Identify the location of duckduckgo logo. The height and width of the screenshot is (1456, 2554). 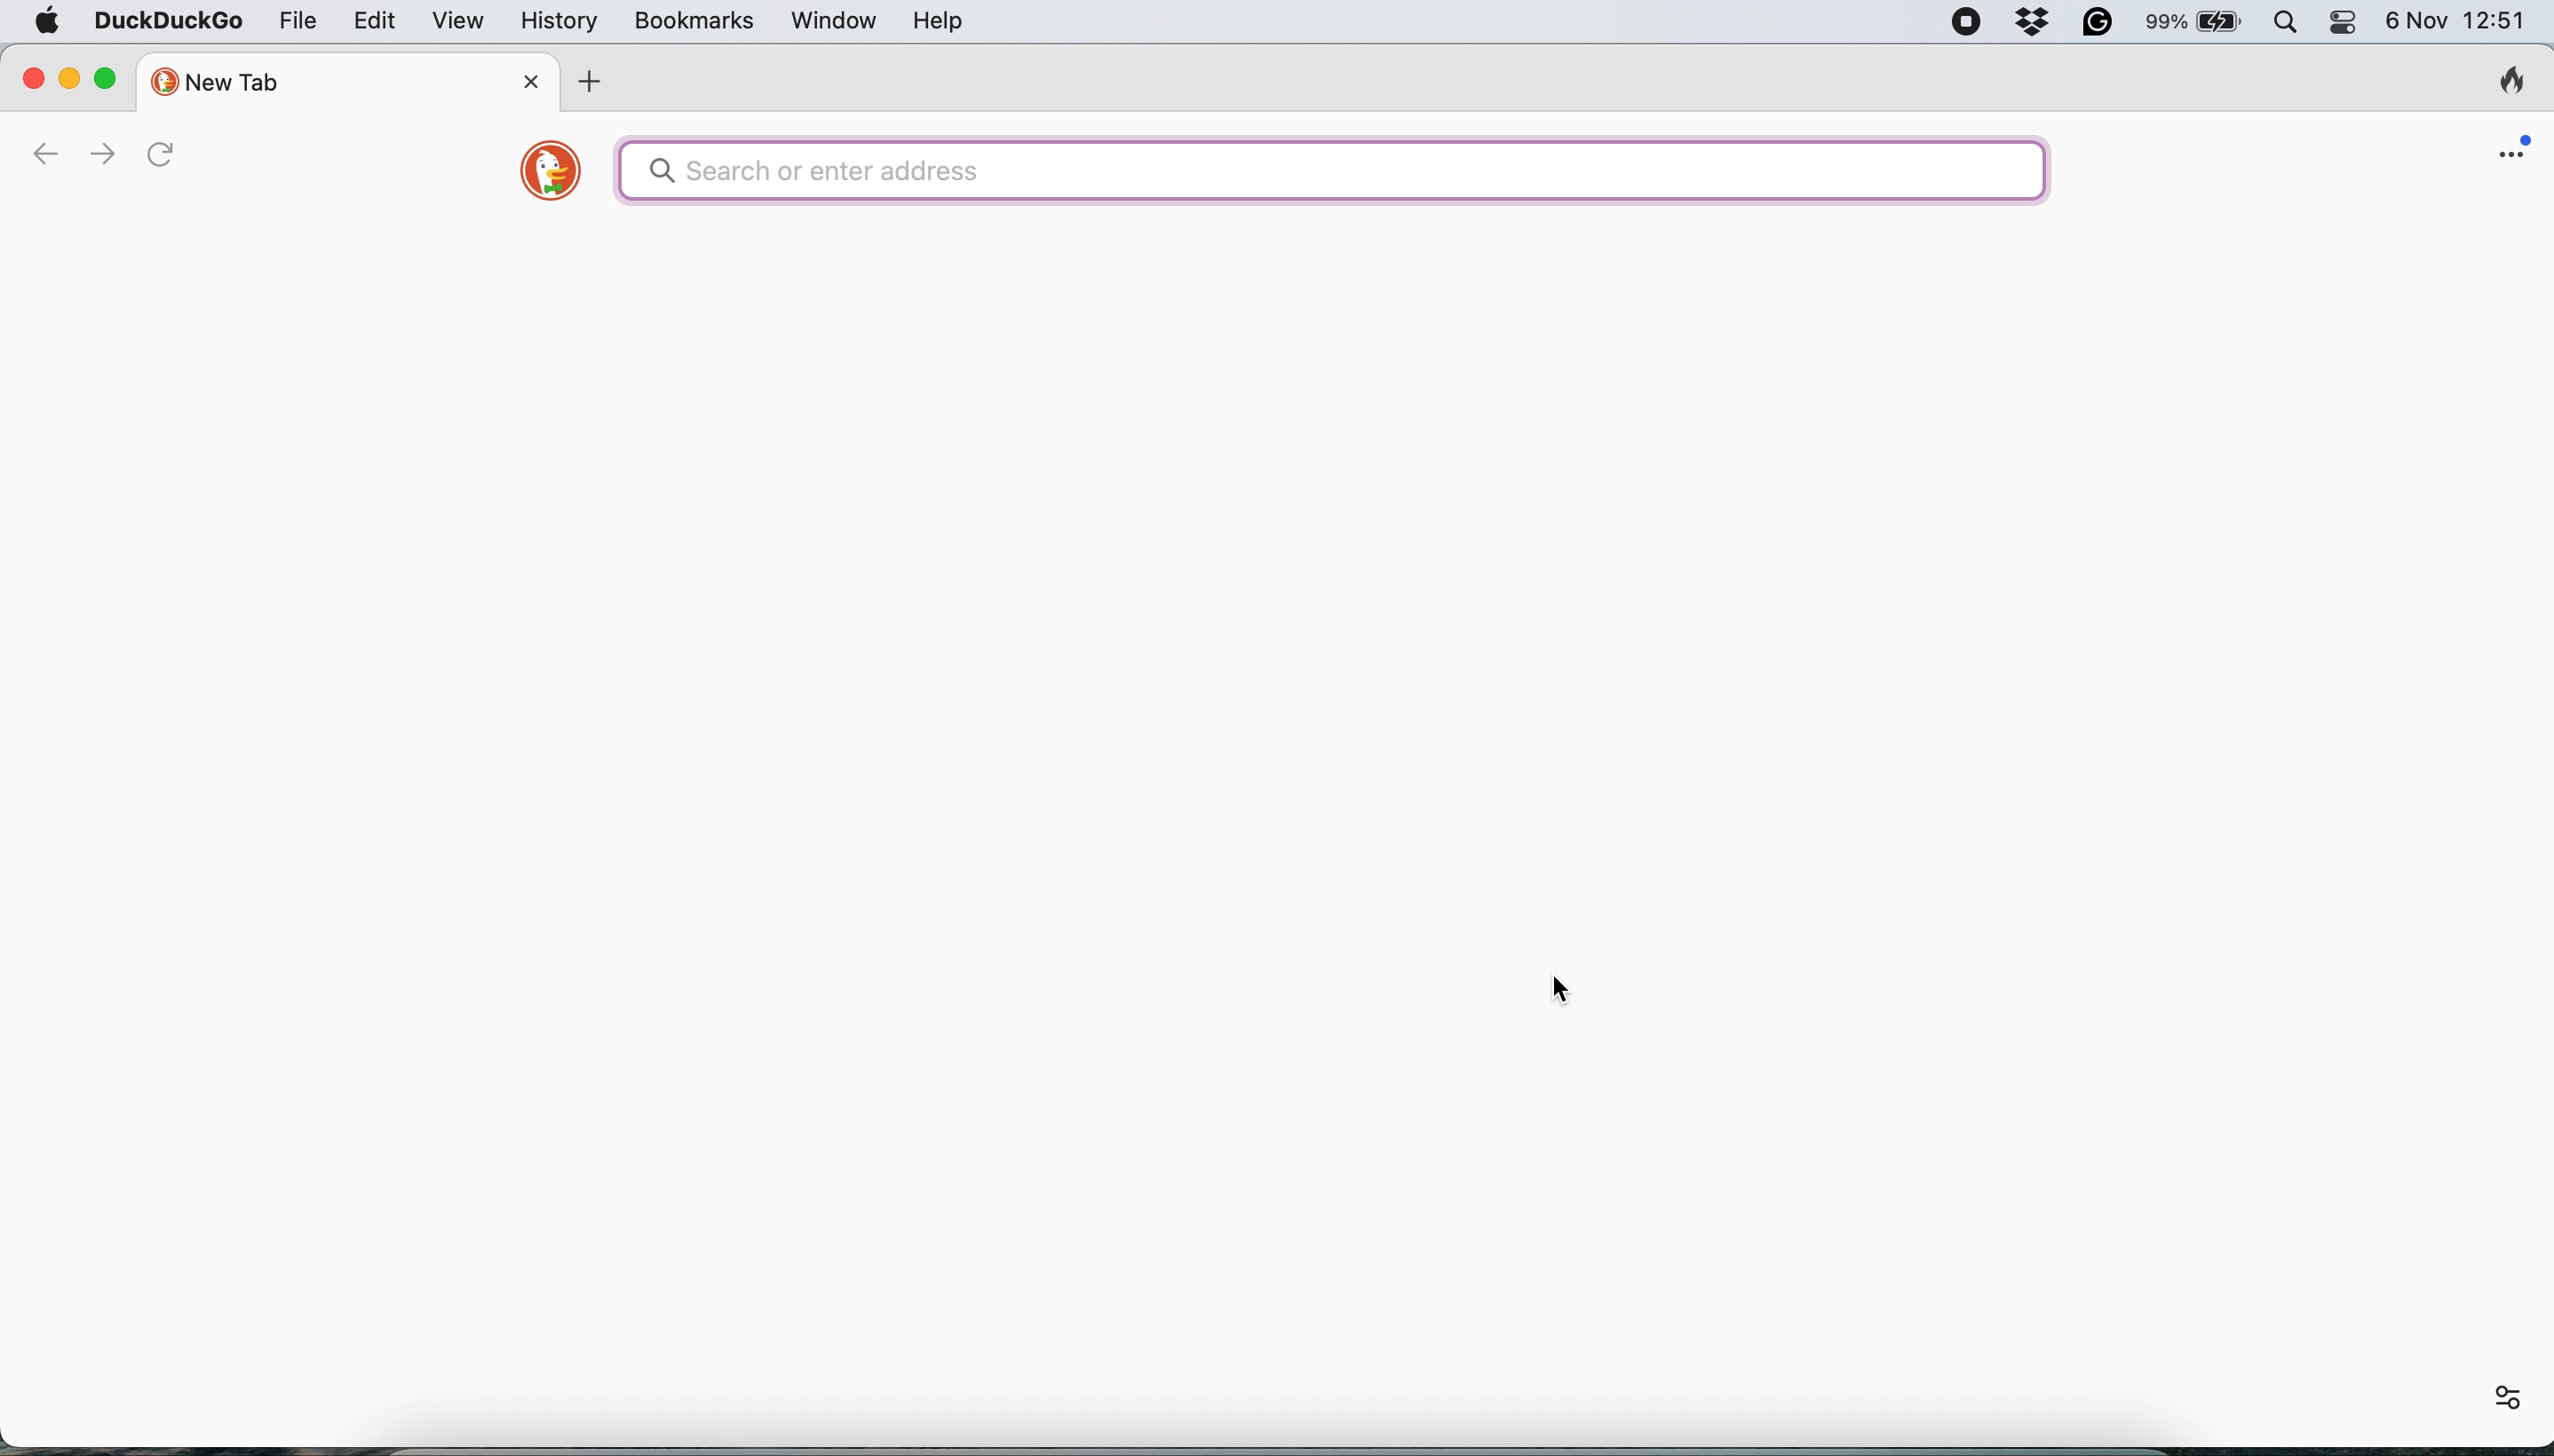
(551, 174).